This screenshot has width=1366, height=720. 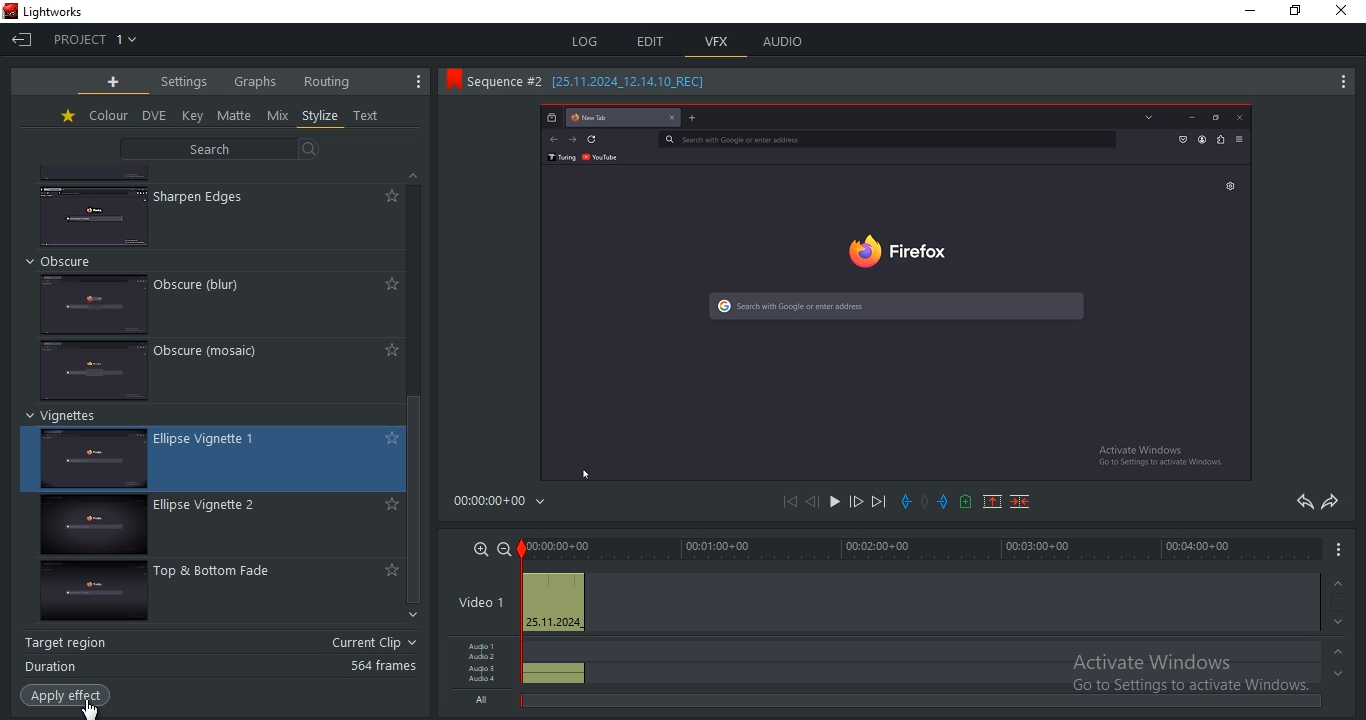 What do you see at coordinates (108, 115) in the screenshot?
I see `colour` at bounding box center [108, 115].